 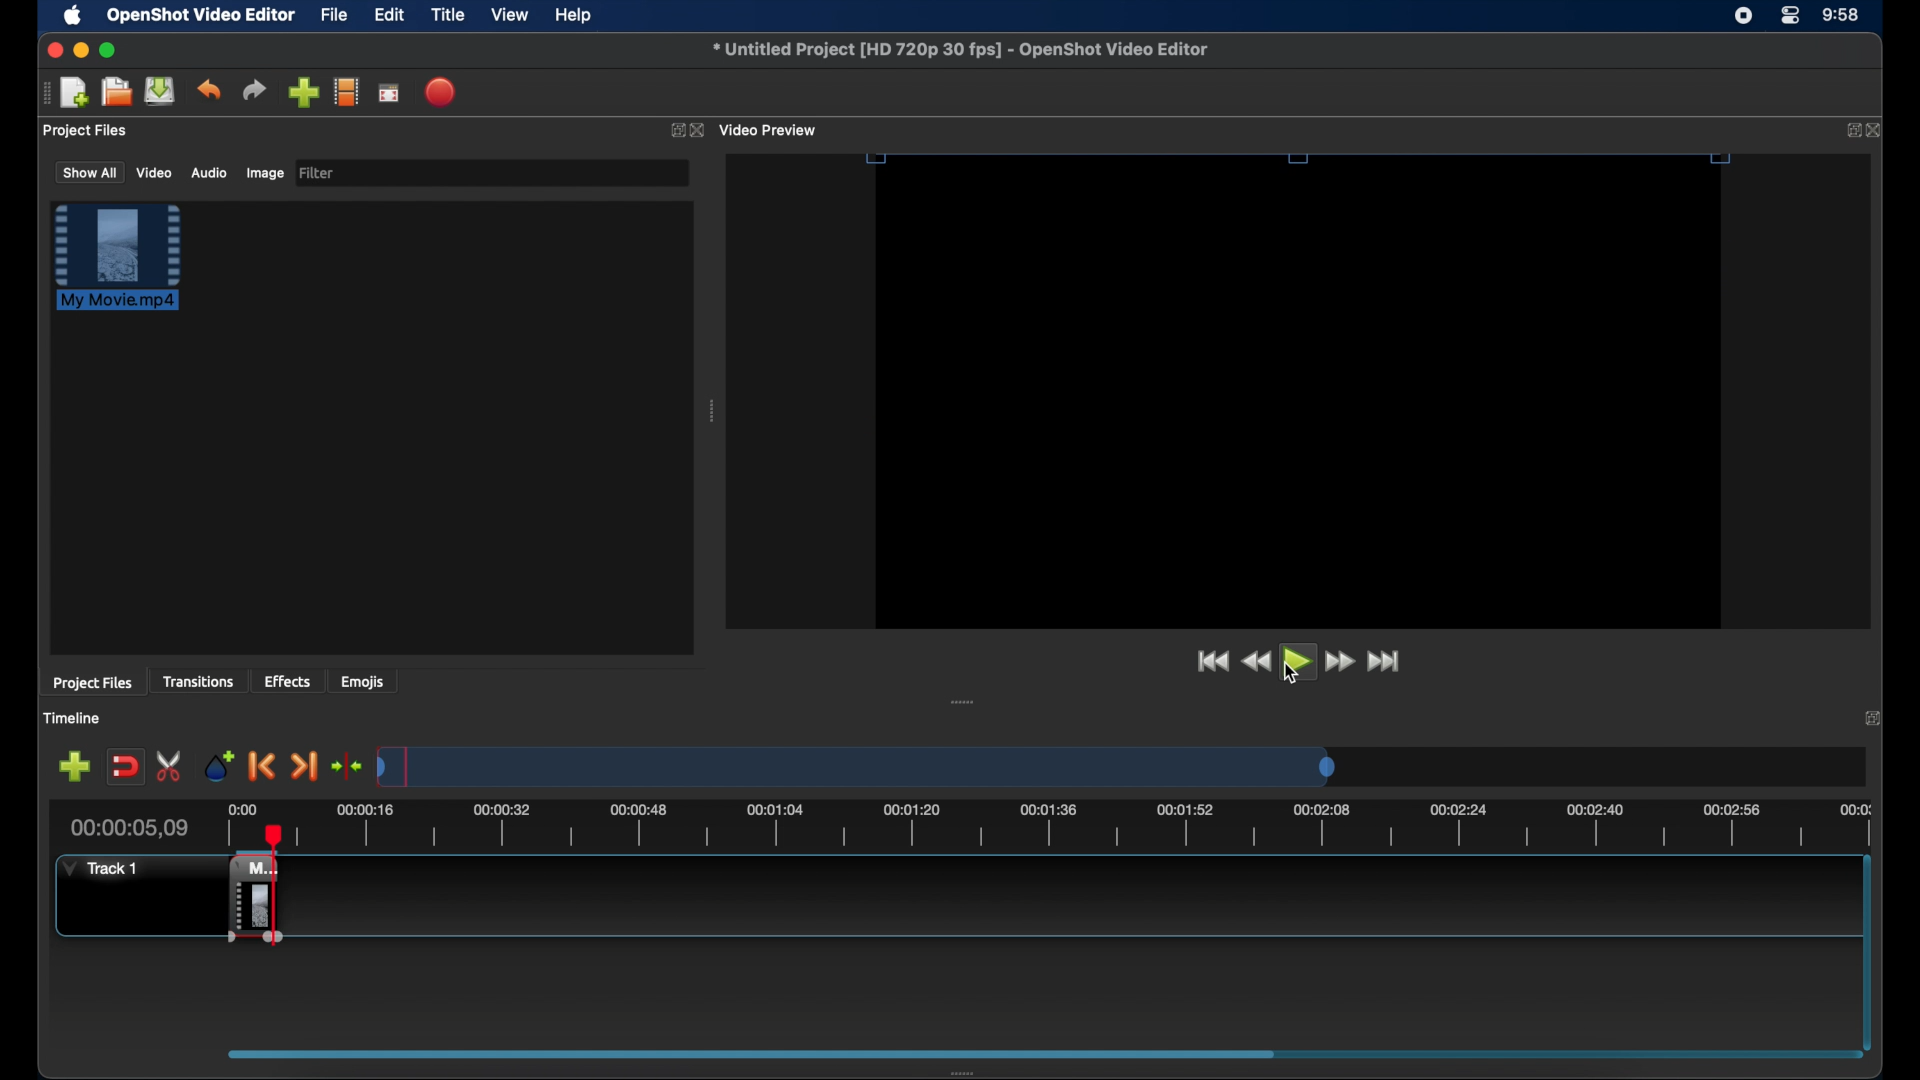 What do you see at coordinates (162, 91) in the screenshot?
I see `save files` at bounding box center [162, 91].